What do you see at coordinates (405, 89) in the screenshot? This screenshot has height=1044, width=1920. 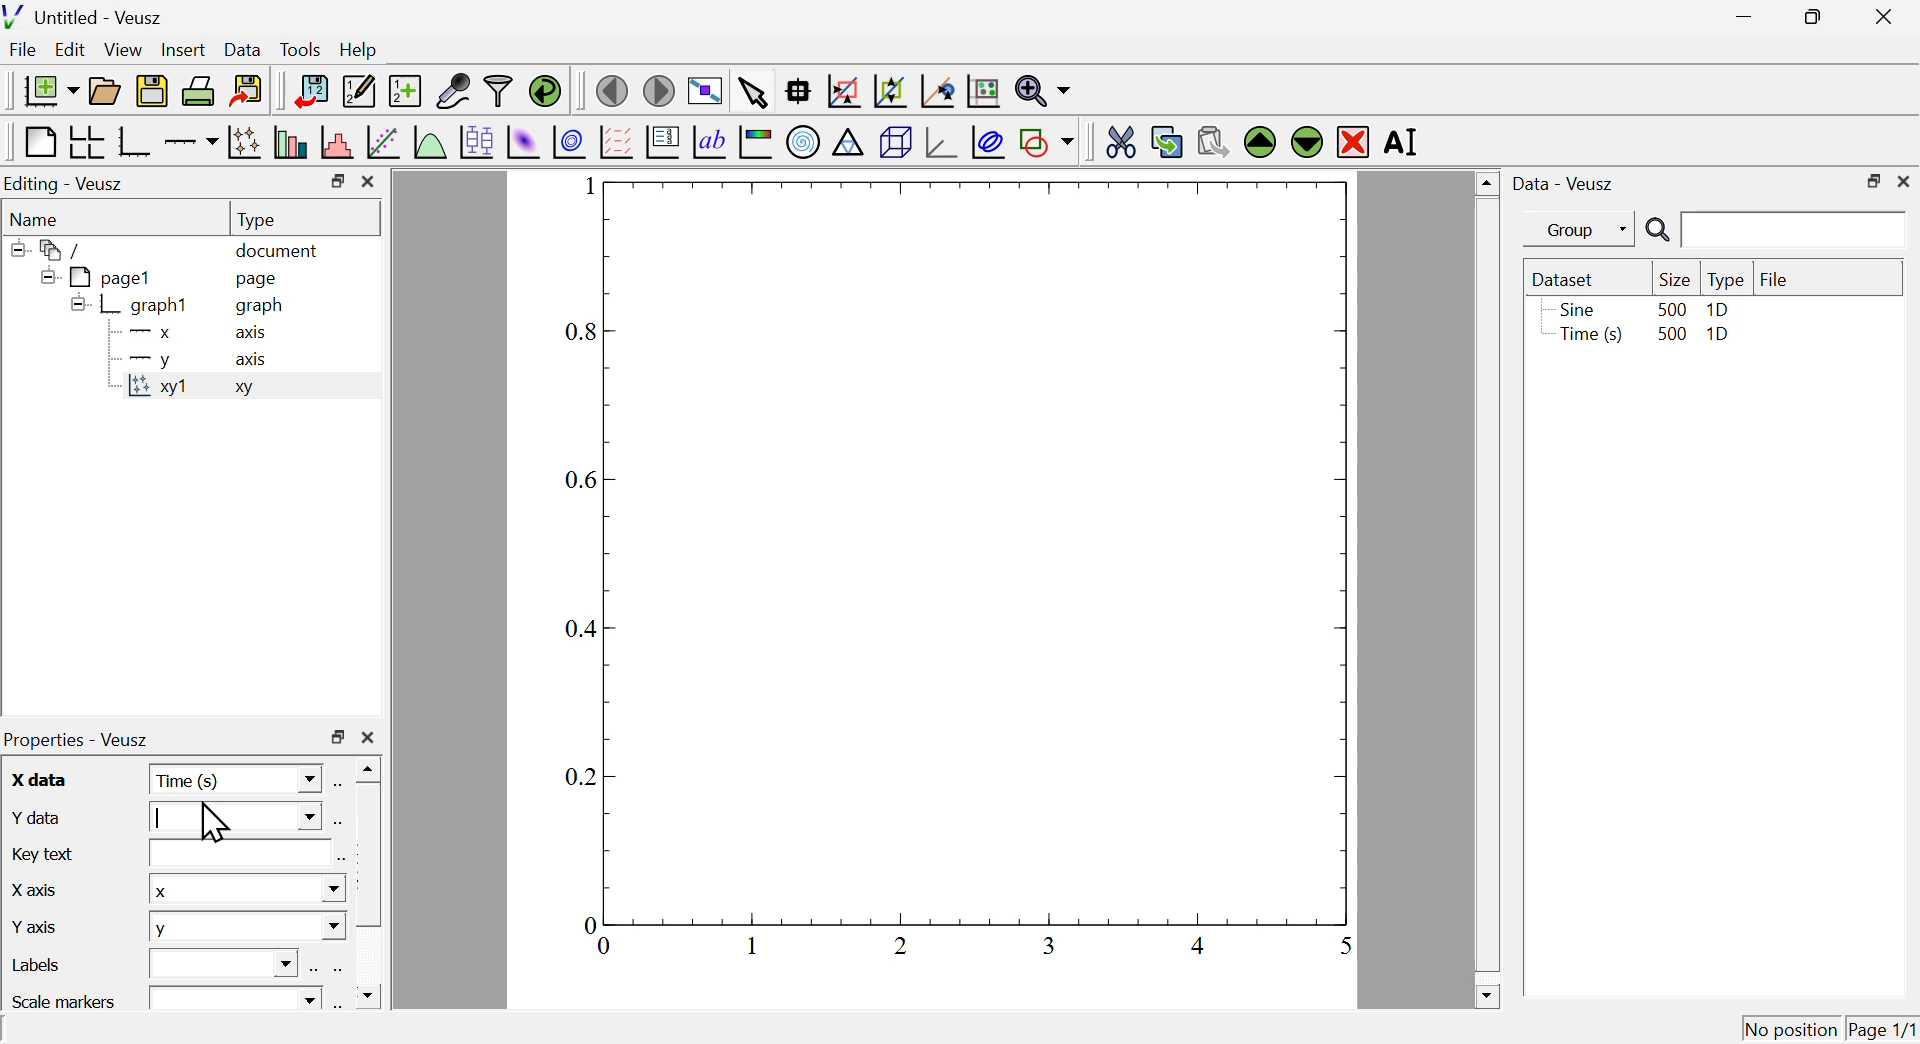 I see `create new data sets using ranges` at bounding box center [405, 89].